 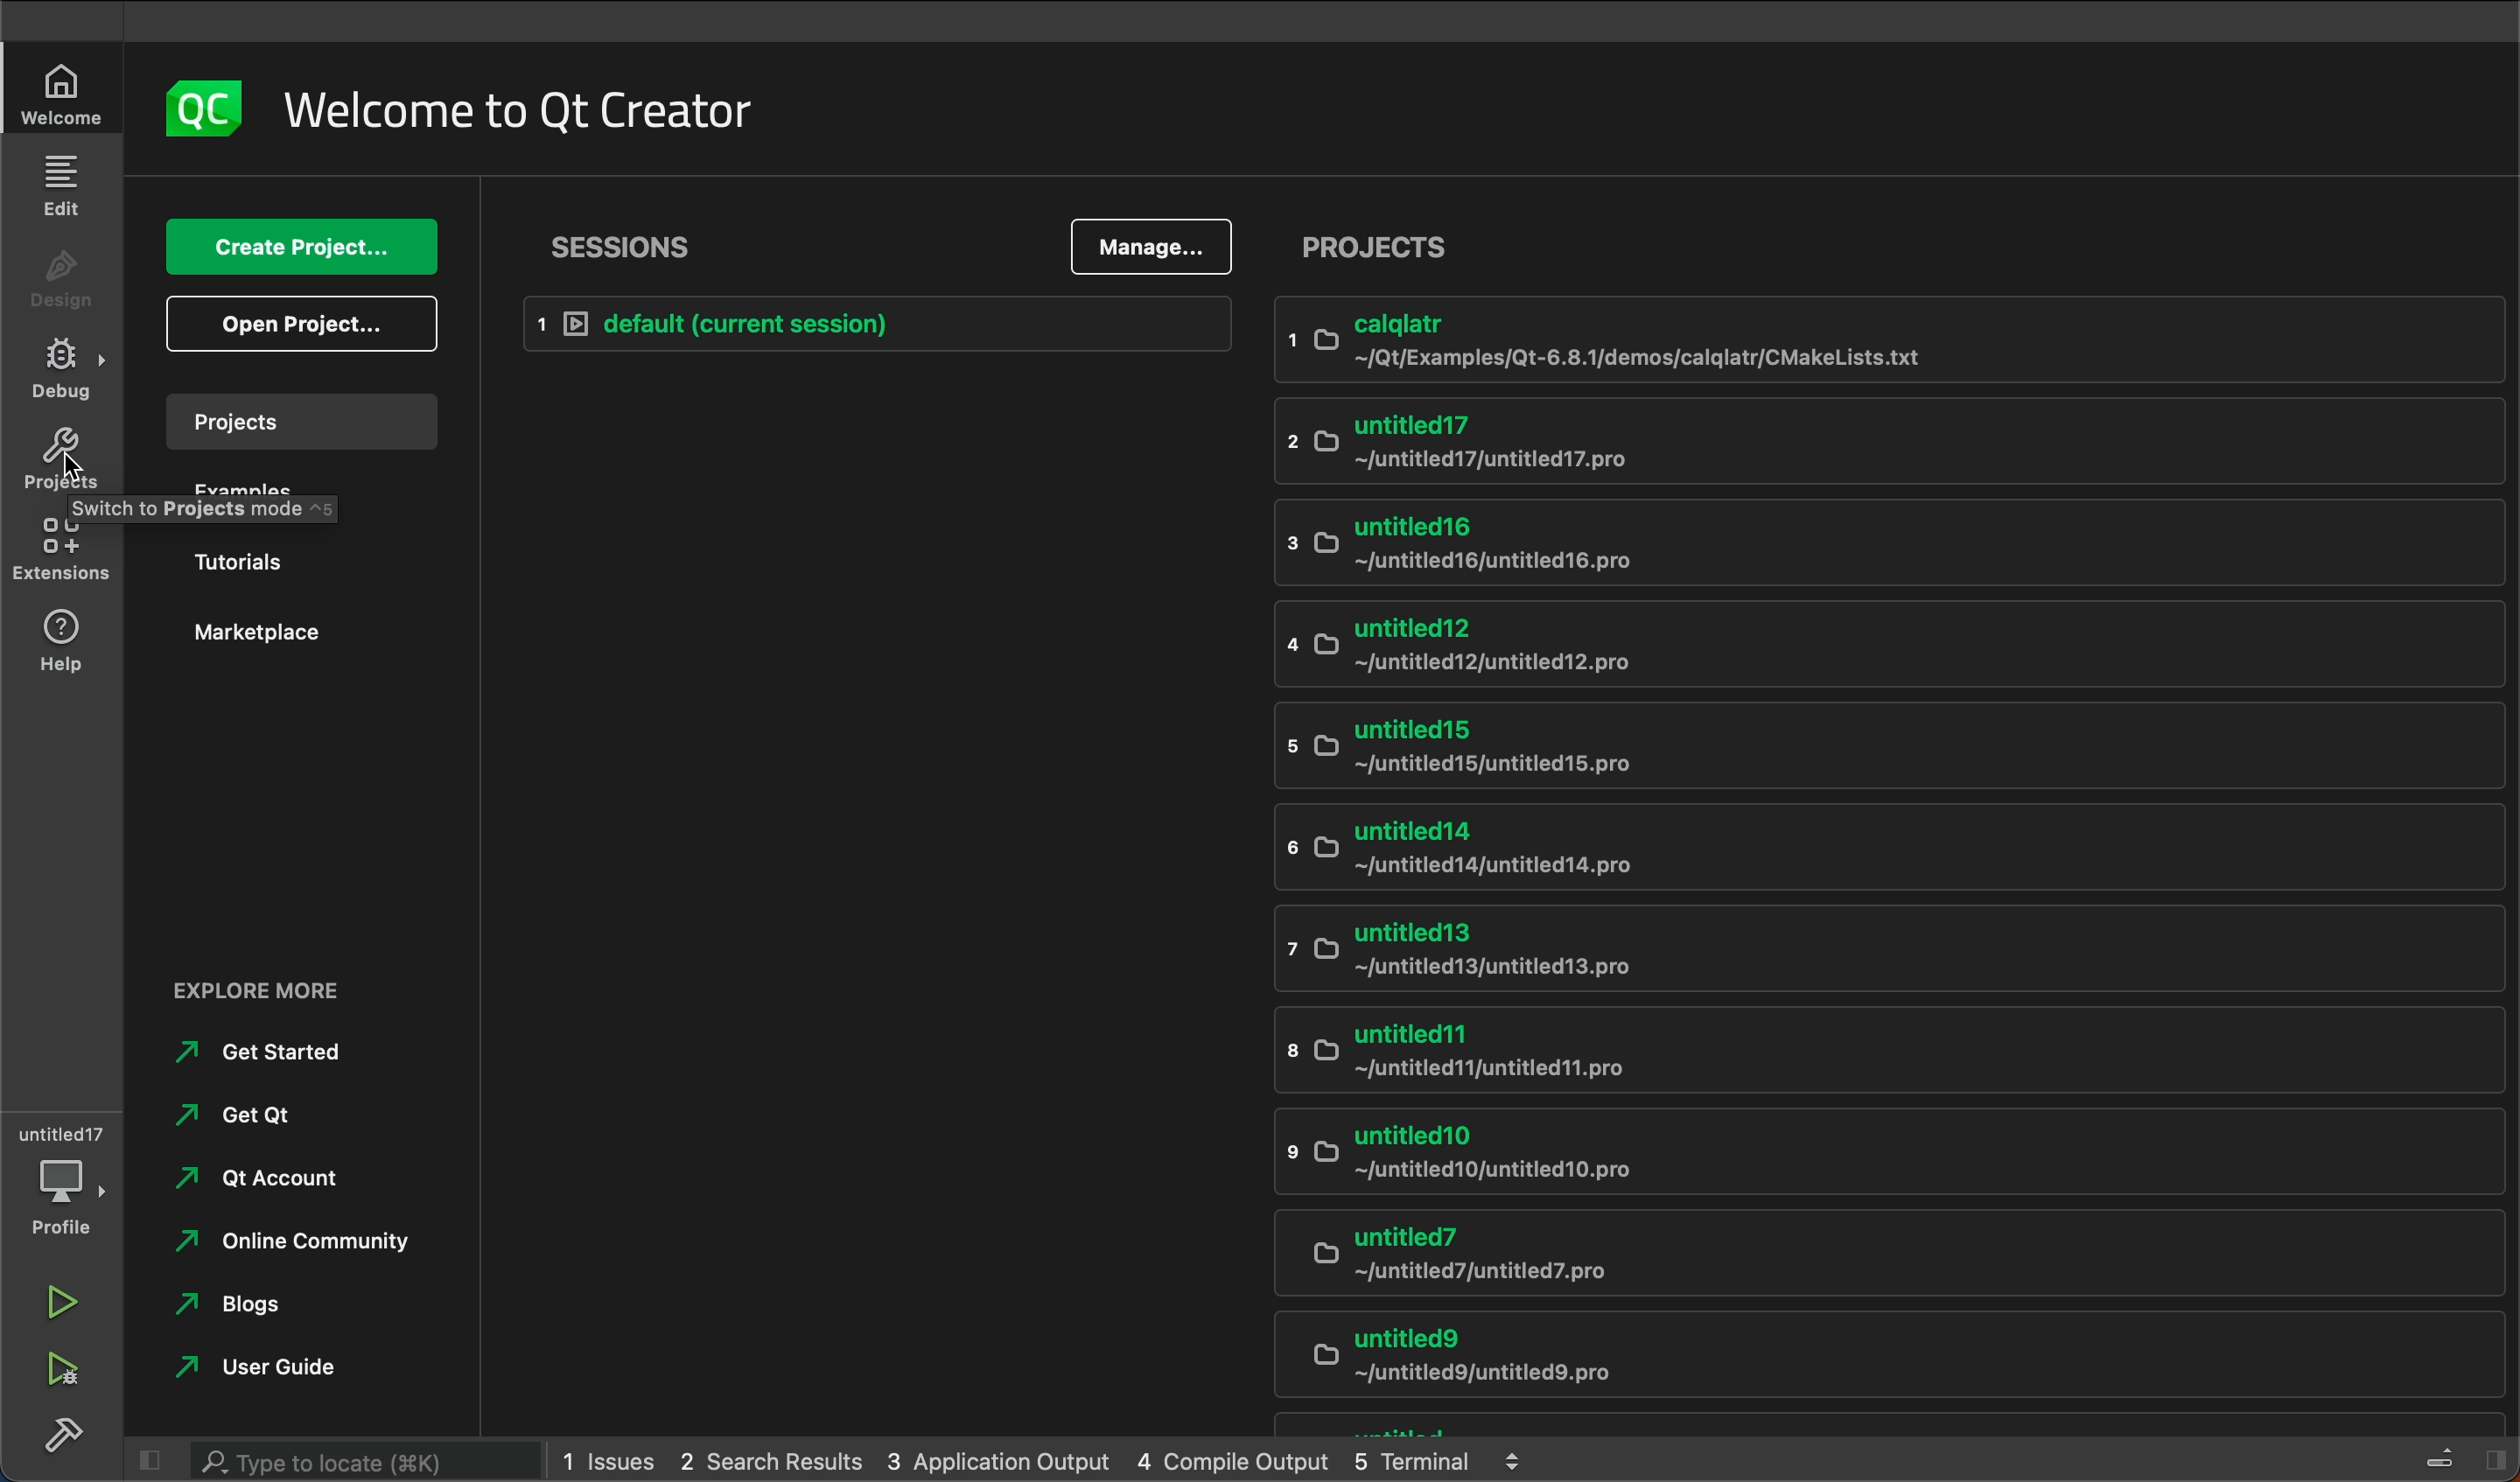 What do you see at coordinates (331, 1462) in the screenshot?
I see `search` at bounding box center [331, 1462].